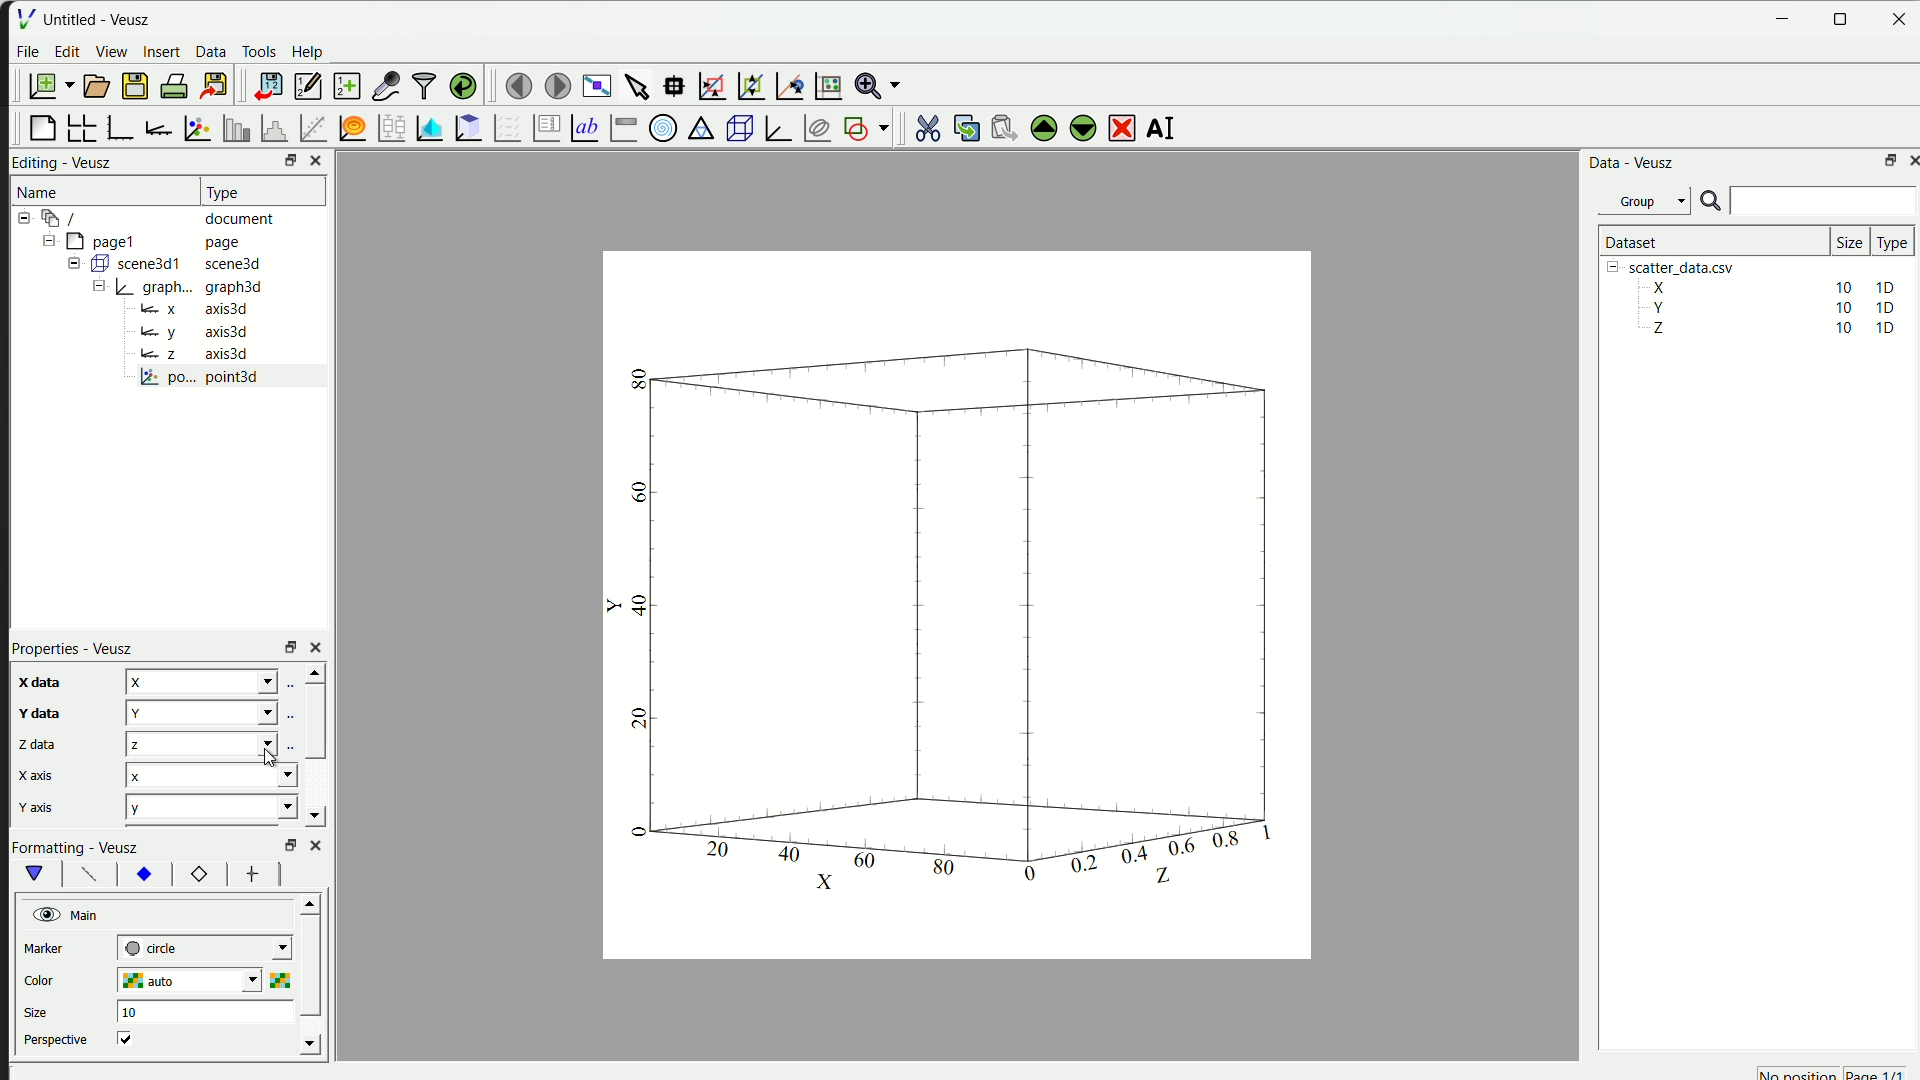  I want to click on z data, so click(34, 743).